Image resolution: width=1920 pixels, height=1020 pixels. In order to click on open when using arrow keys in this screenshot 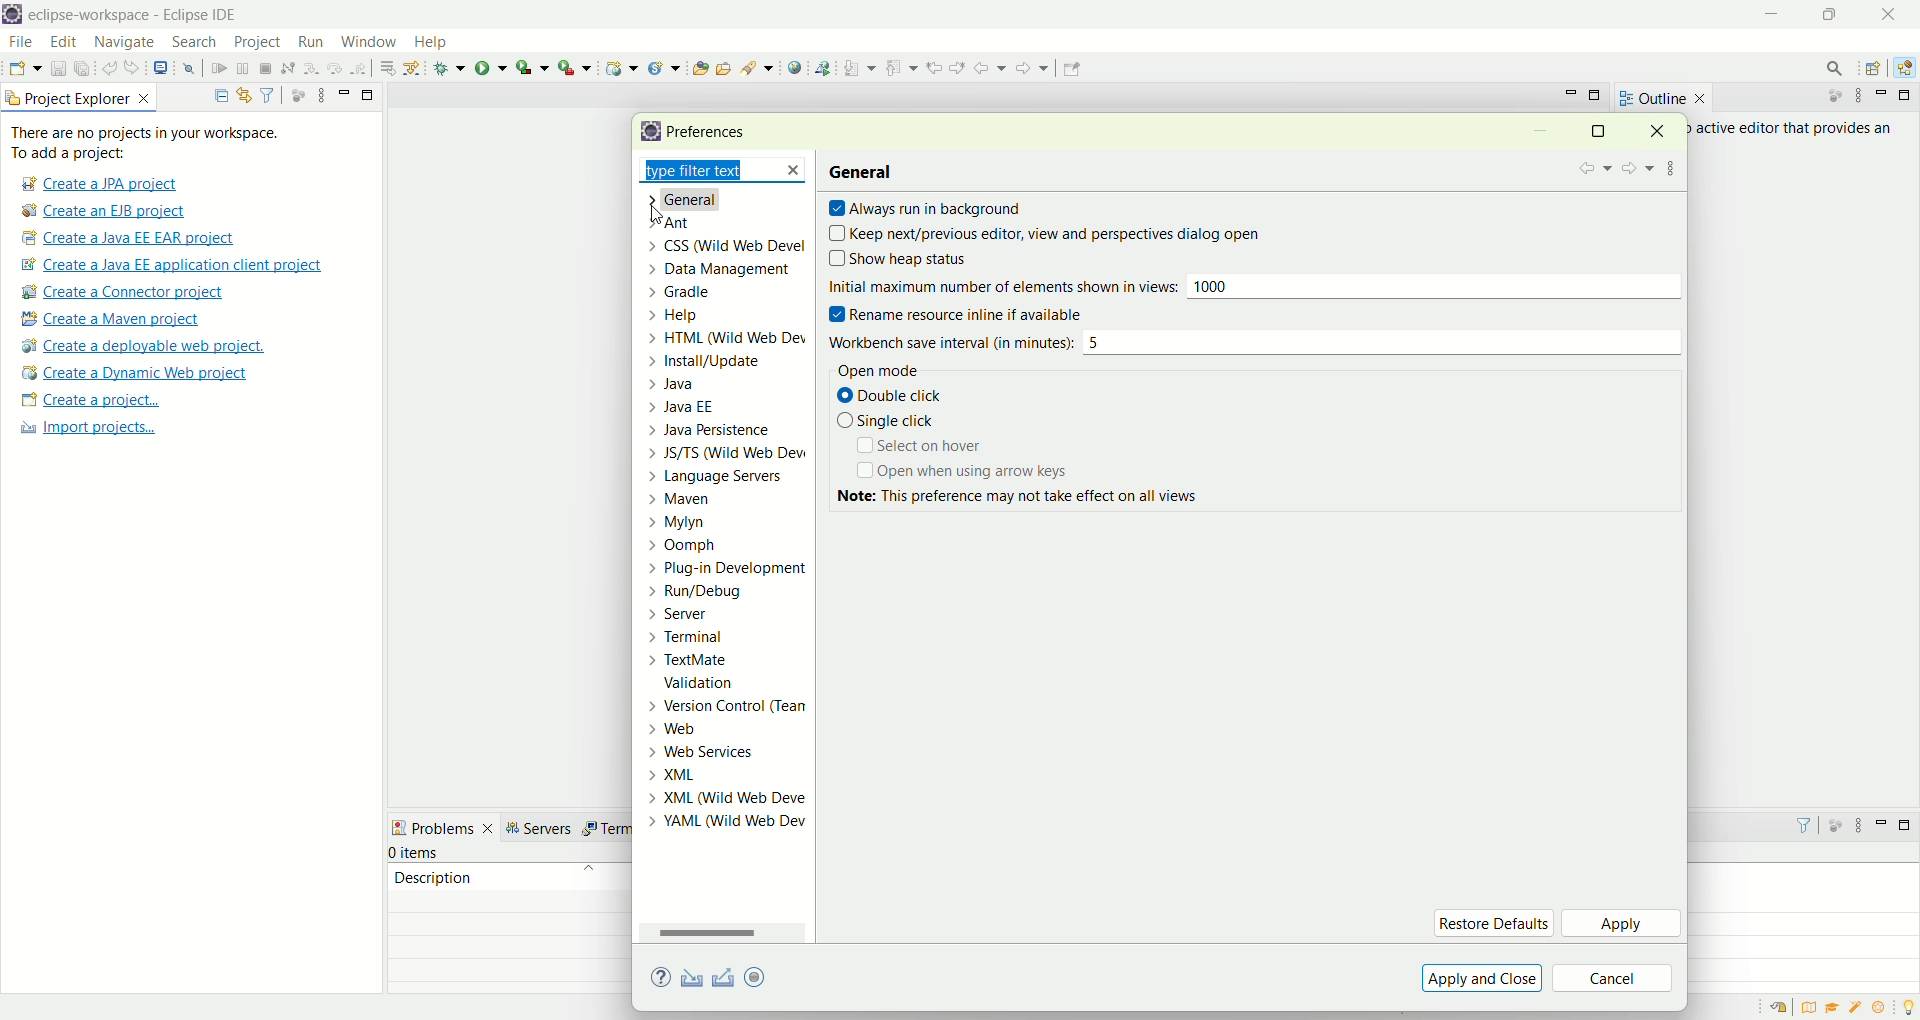, I will do `click(965, 473)`.